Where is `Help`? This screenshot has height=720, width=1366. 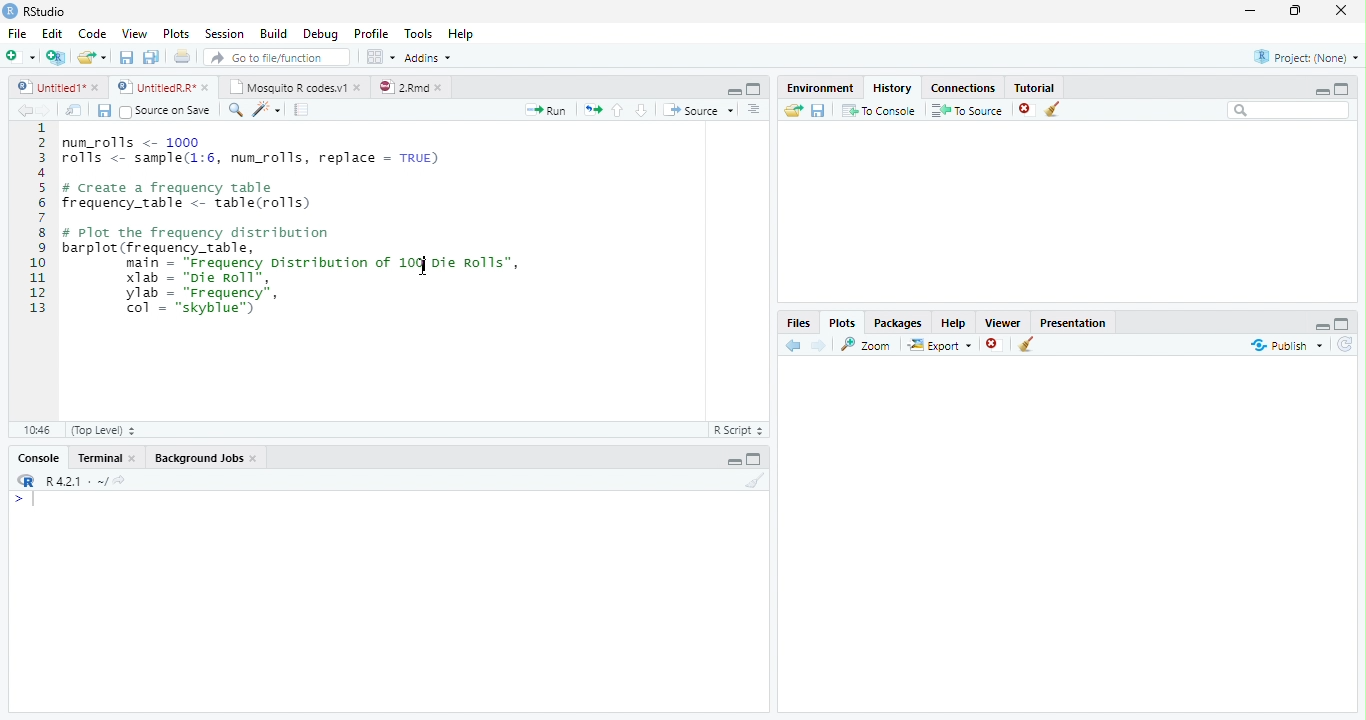
Help is located at coordinates (954, 322).